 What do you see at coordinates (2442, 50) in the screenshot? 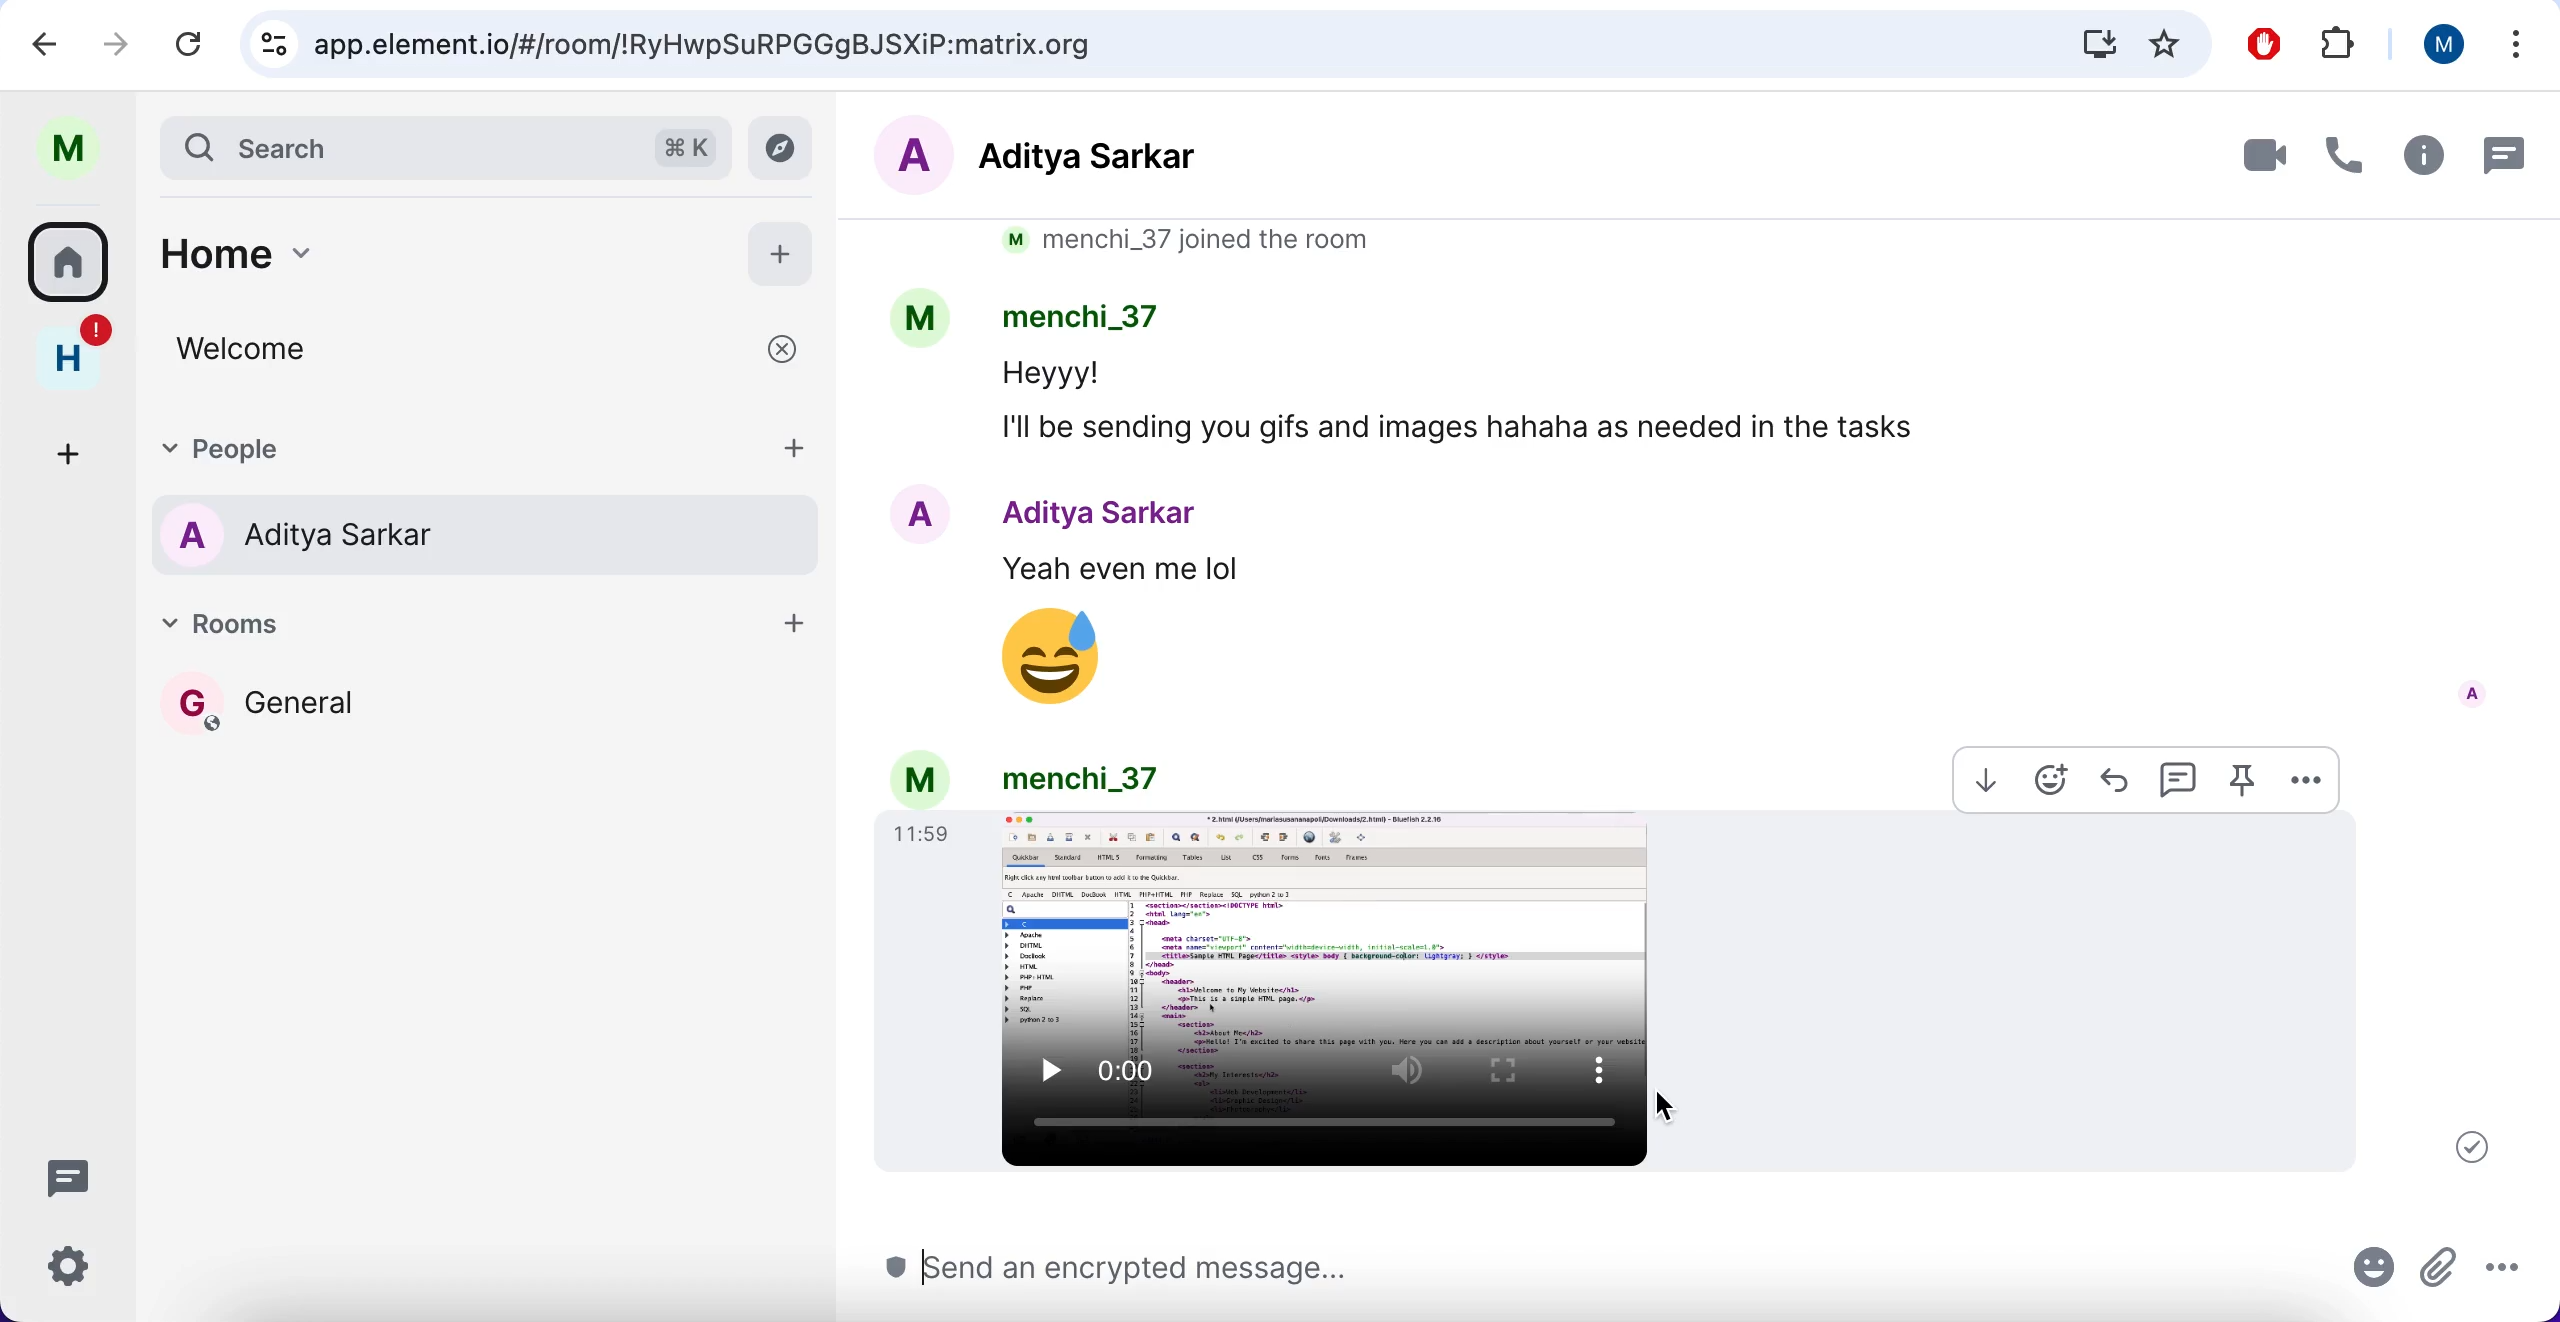
I see `user` at bounding box center [2442, 50].